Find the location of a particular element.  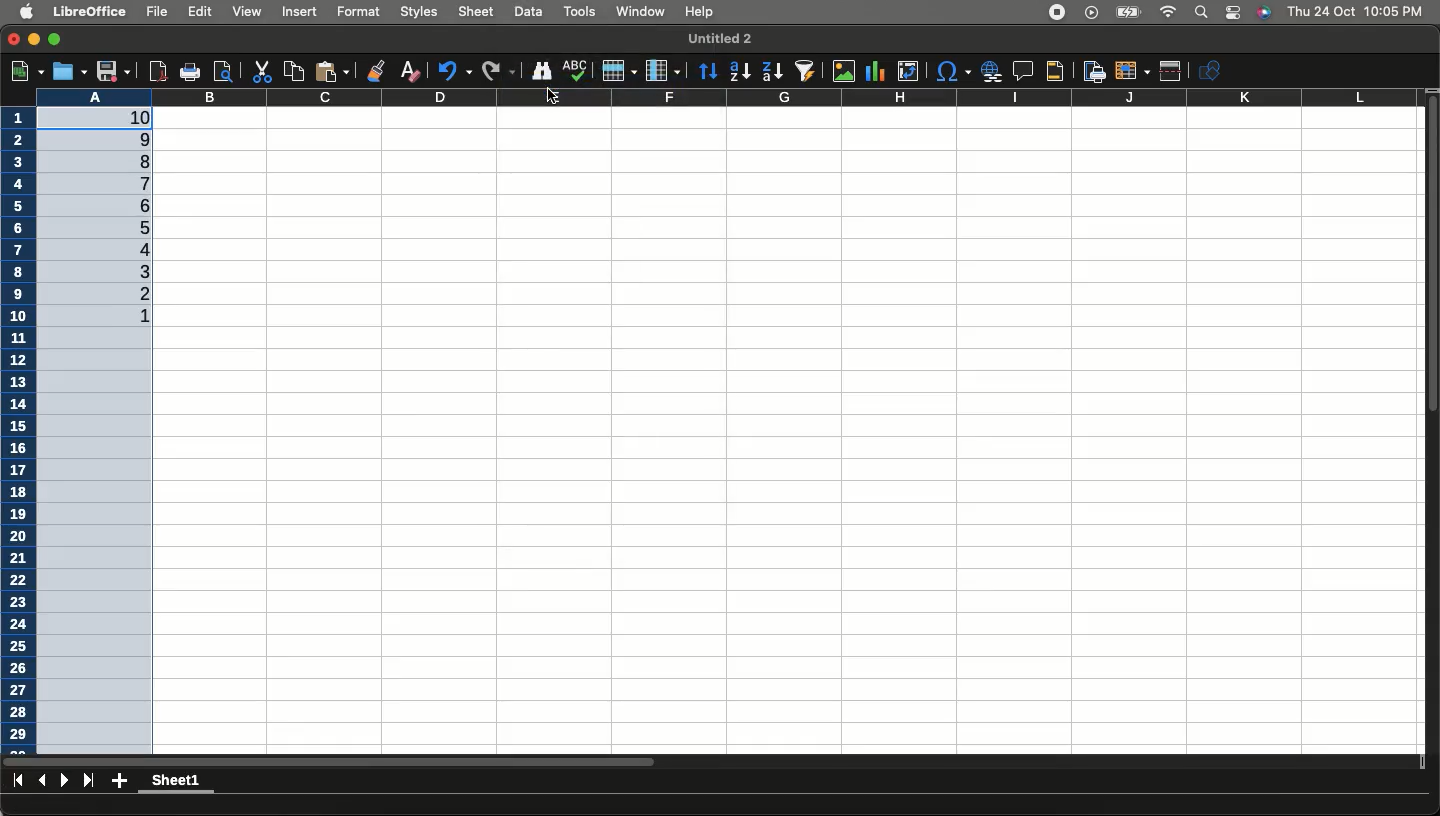

Video player is located at coordinates (1089, 12).